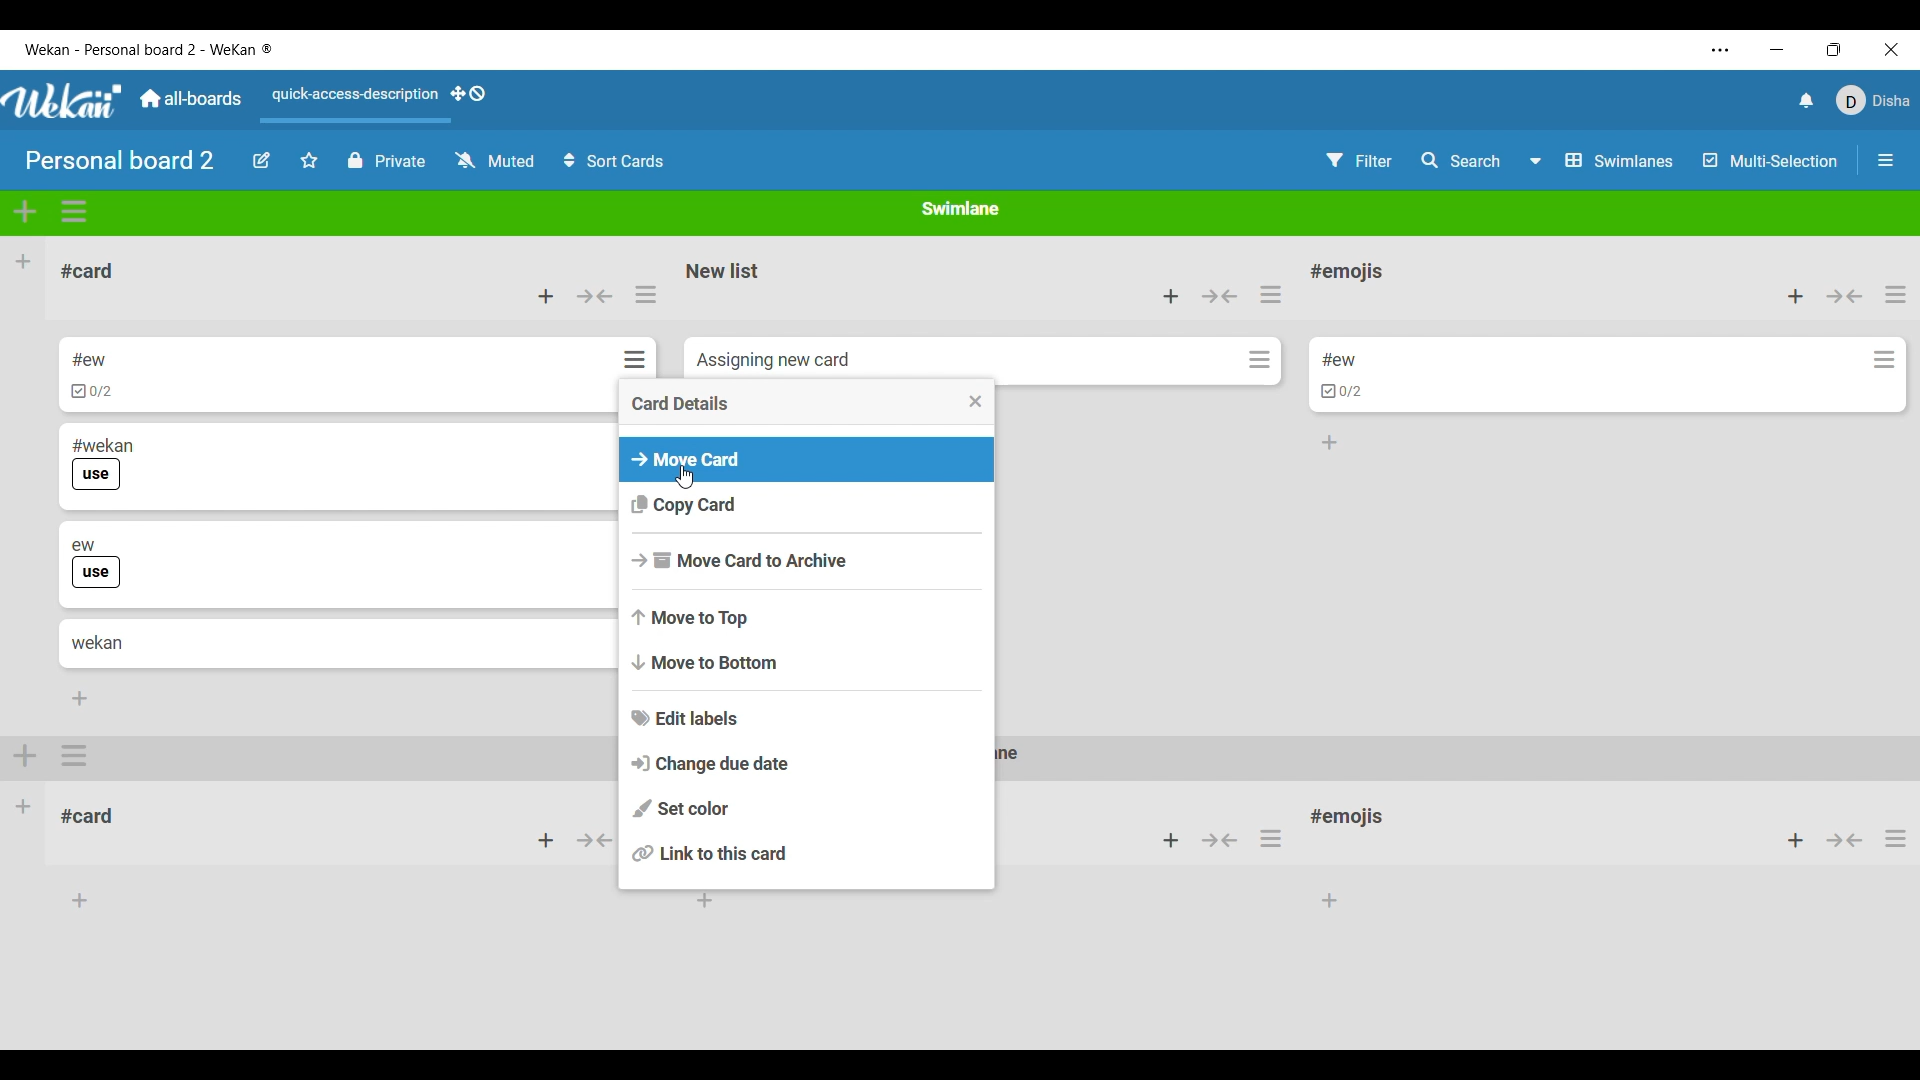 This screenshot has width=1920, height=1080. Describe the element at coordinates (1260, 359) in the screenshot. I see `Card actions` at that location.